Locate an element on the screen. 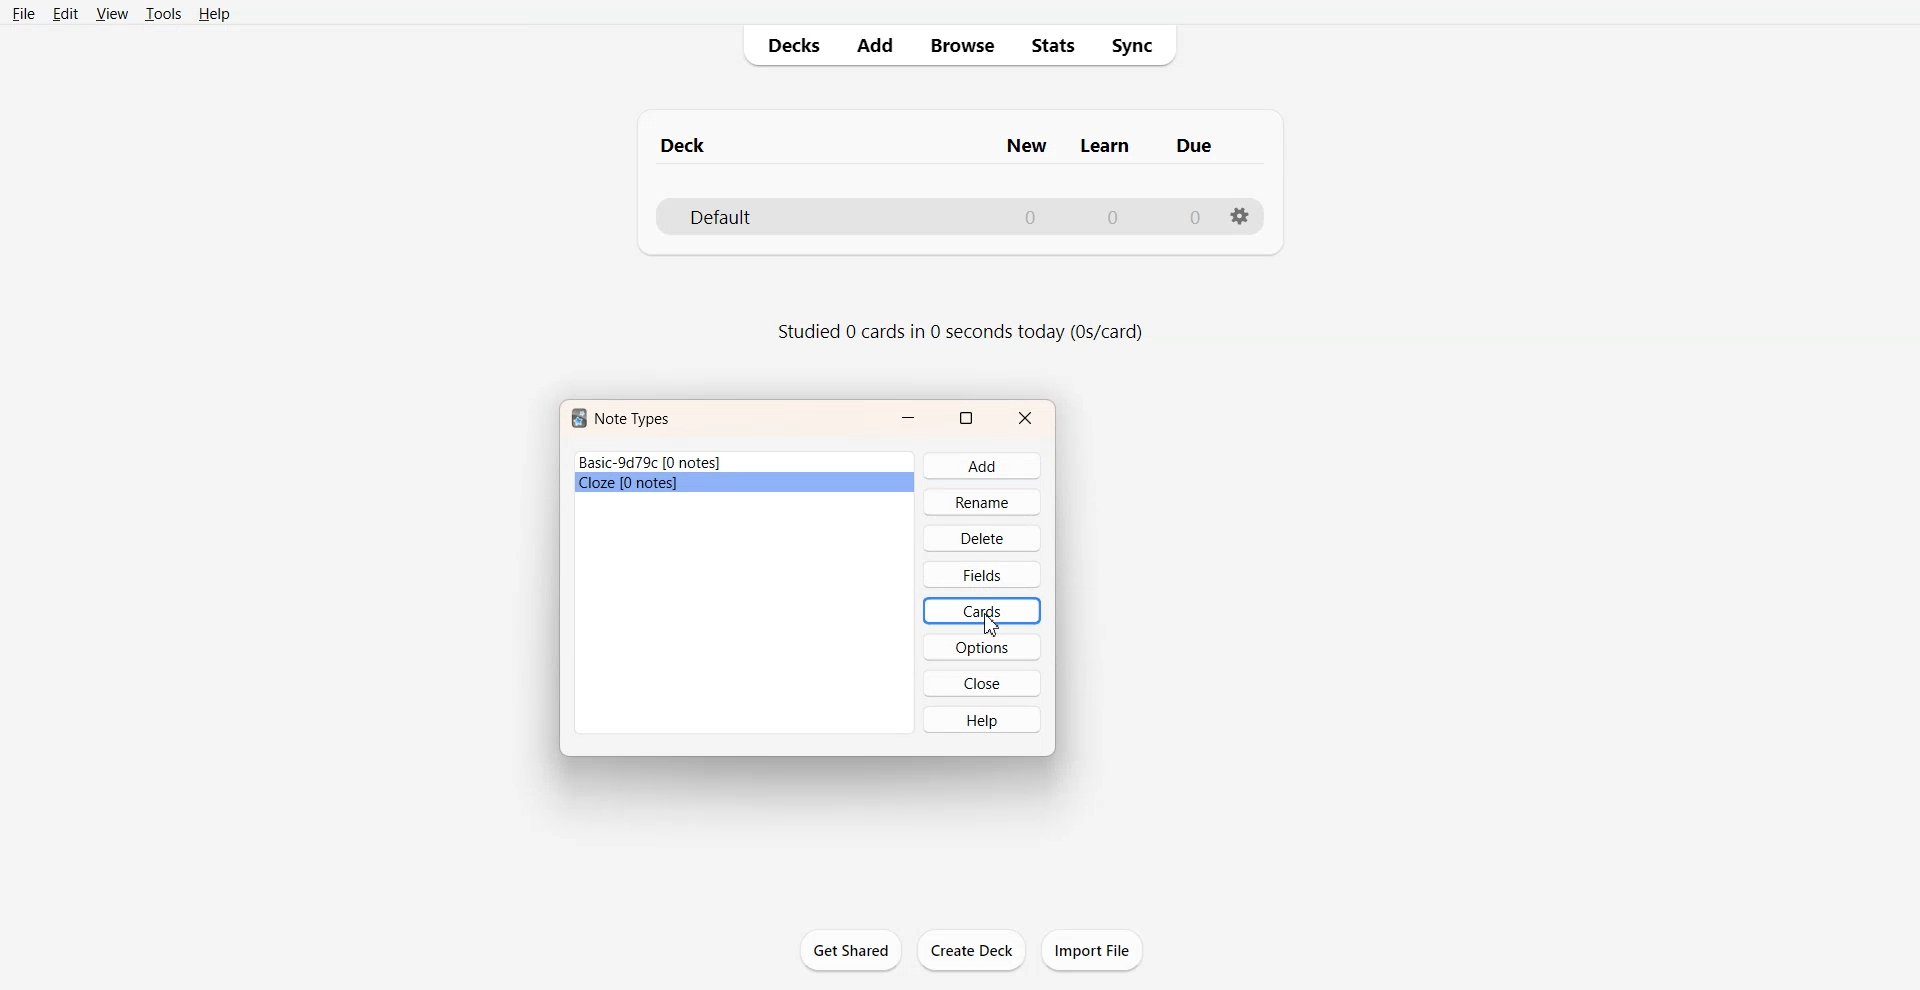 This screenshot has width=1920, height=990. File is located at coordinates (24, 13).